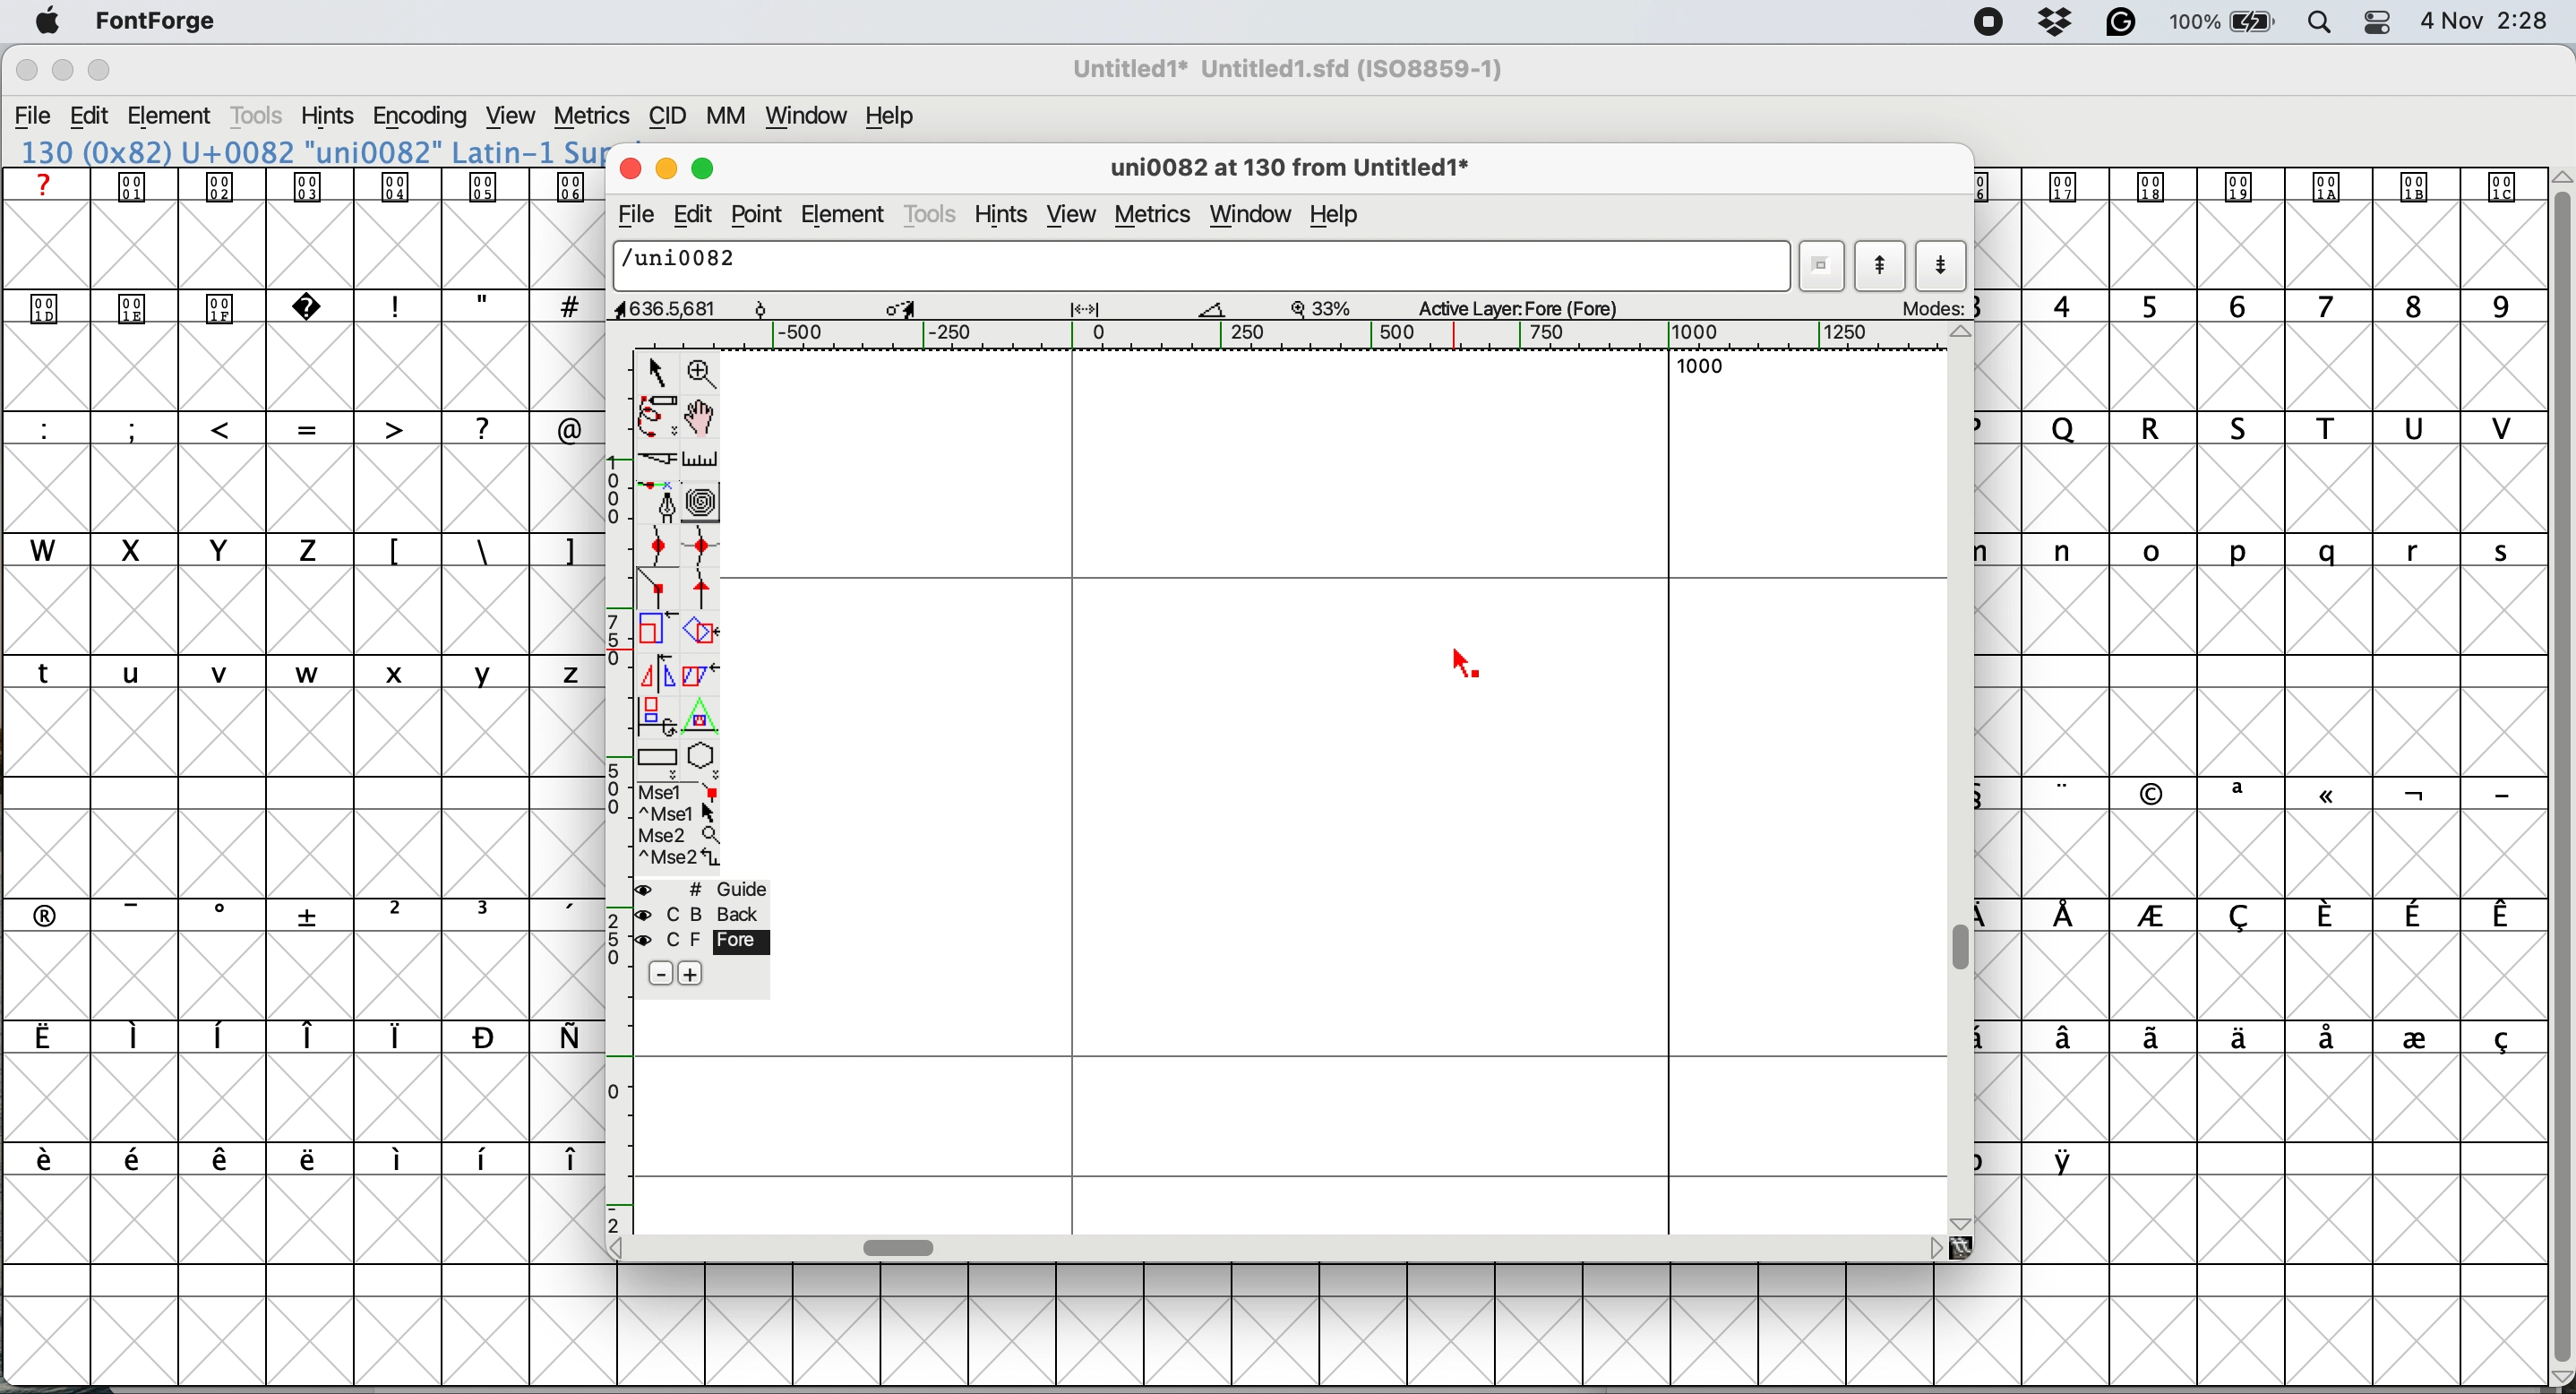 This screenshot has width=2576, height=1394. What do you see at coordinates (2376, 22) in the screenshot?
I see `control center` at bounding box center [2376, 22].